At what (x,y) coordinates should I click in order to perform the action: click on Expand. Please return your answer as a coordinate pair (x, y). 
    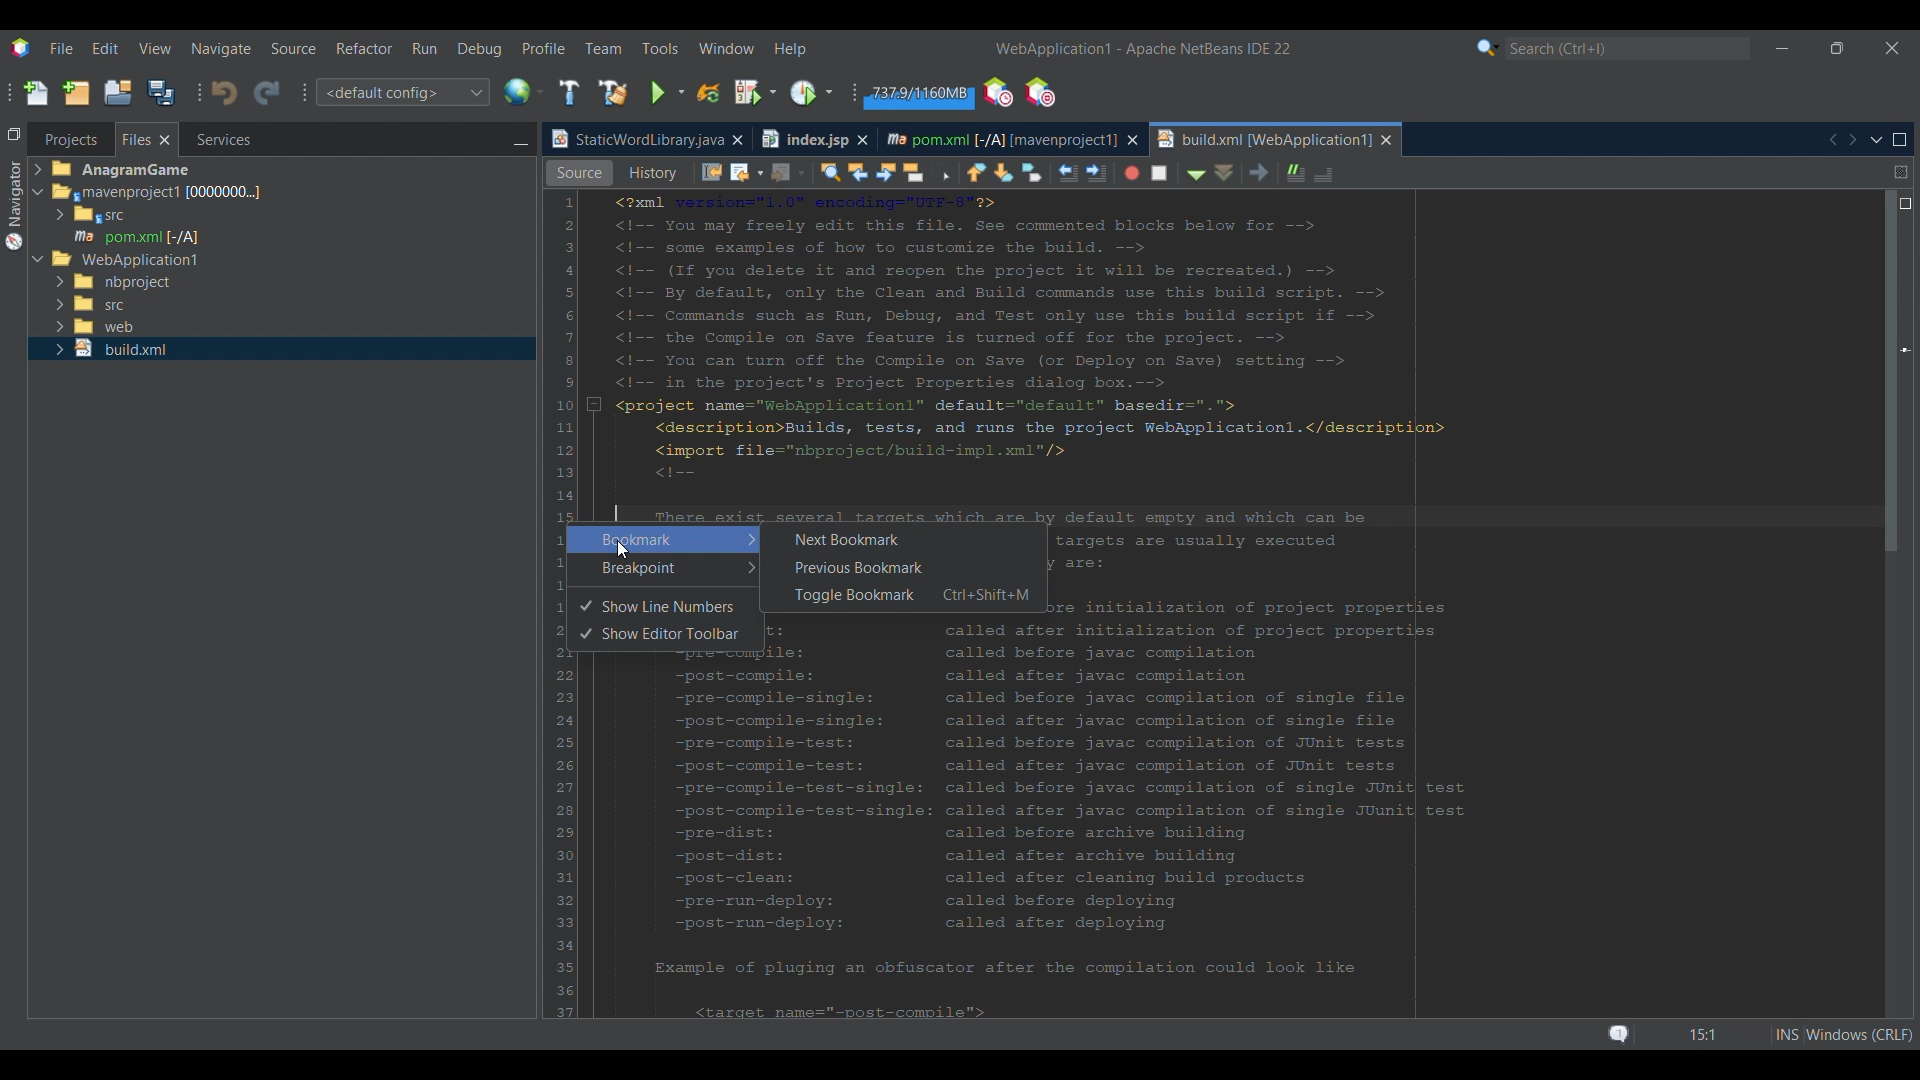
    Looking at the image, I should click on (41, 218).